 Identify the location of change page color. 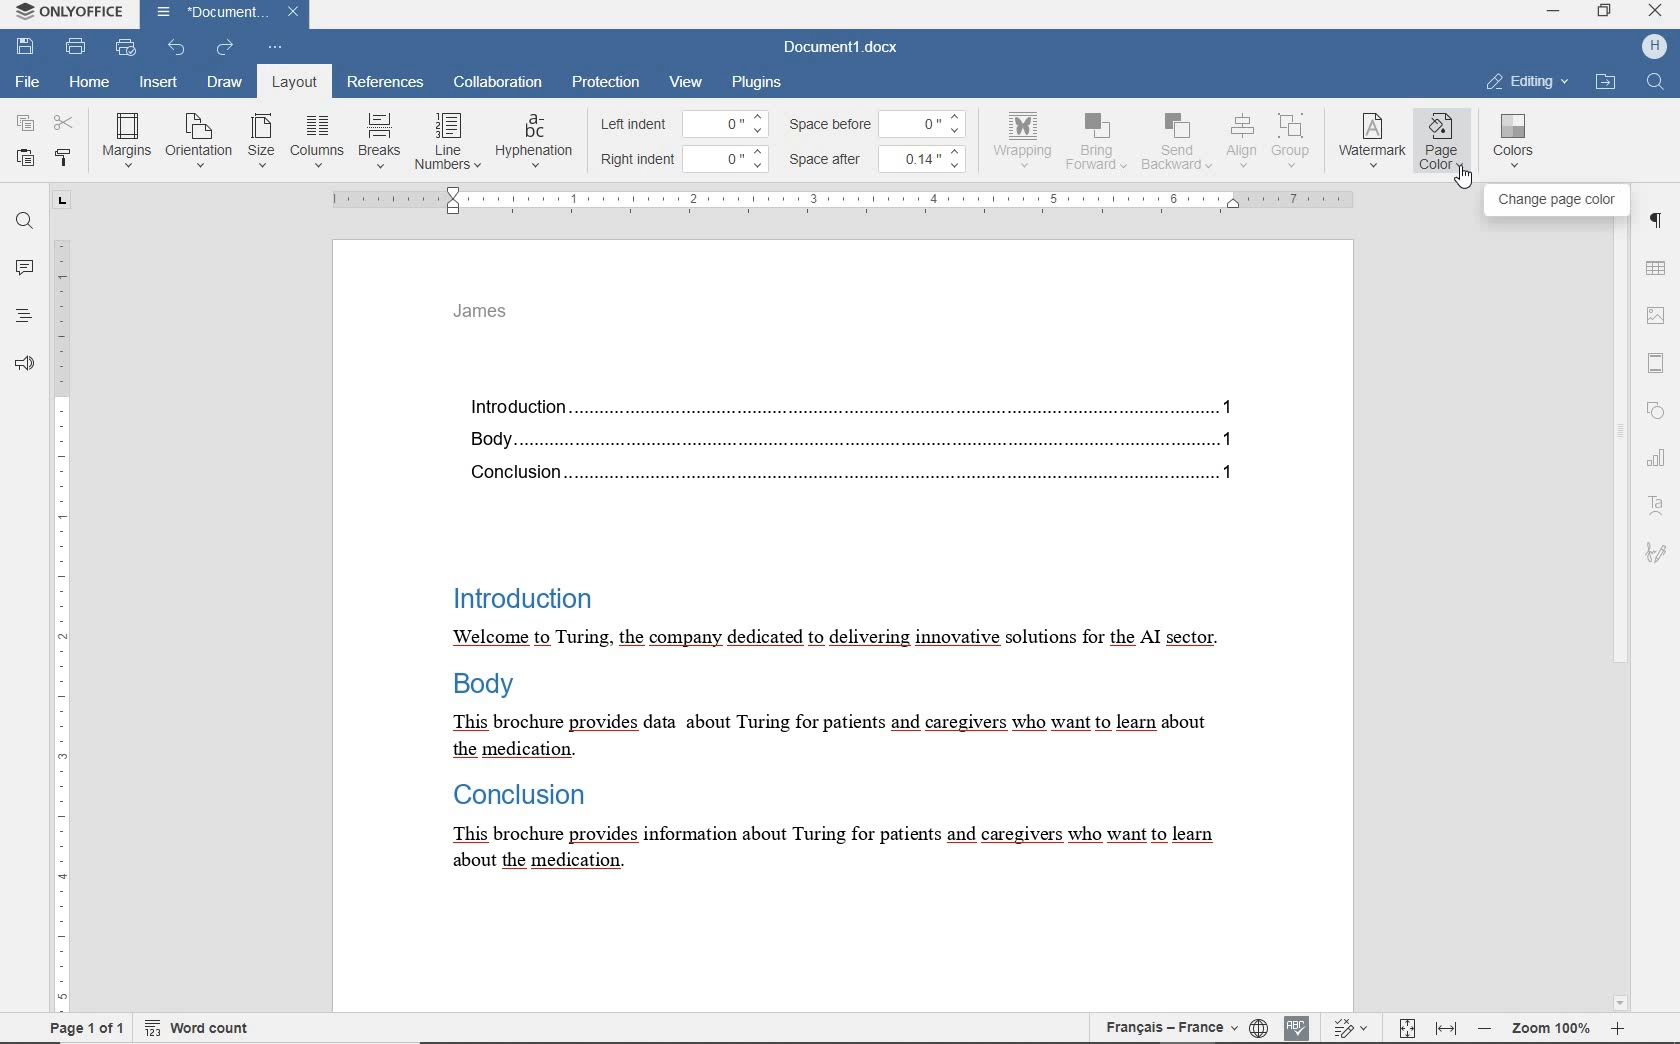
(1541, 205).